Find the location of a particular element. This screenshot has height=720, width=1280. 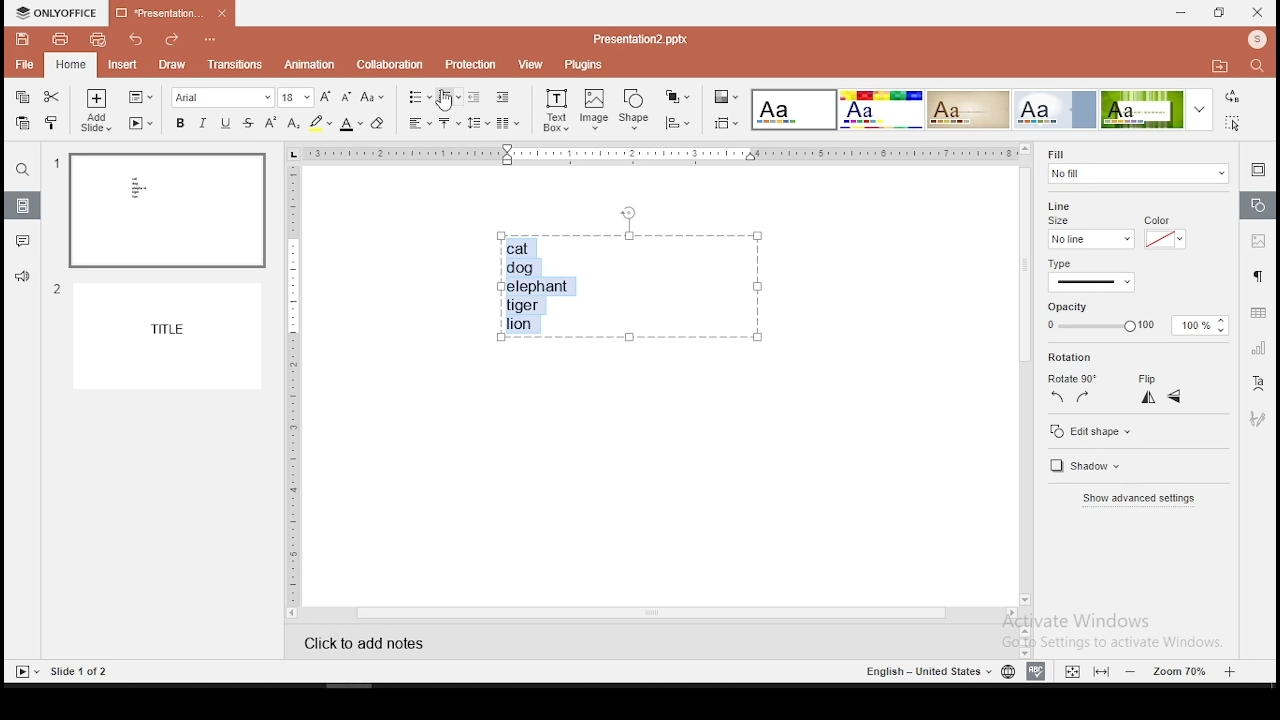

table settings is located at coordinates (1255, 314).